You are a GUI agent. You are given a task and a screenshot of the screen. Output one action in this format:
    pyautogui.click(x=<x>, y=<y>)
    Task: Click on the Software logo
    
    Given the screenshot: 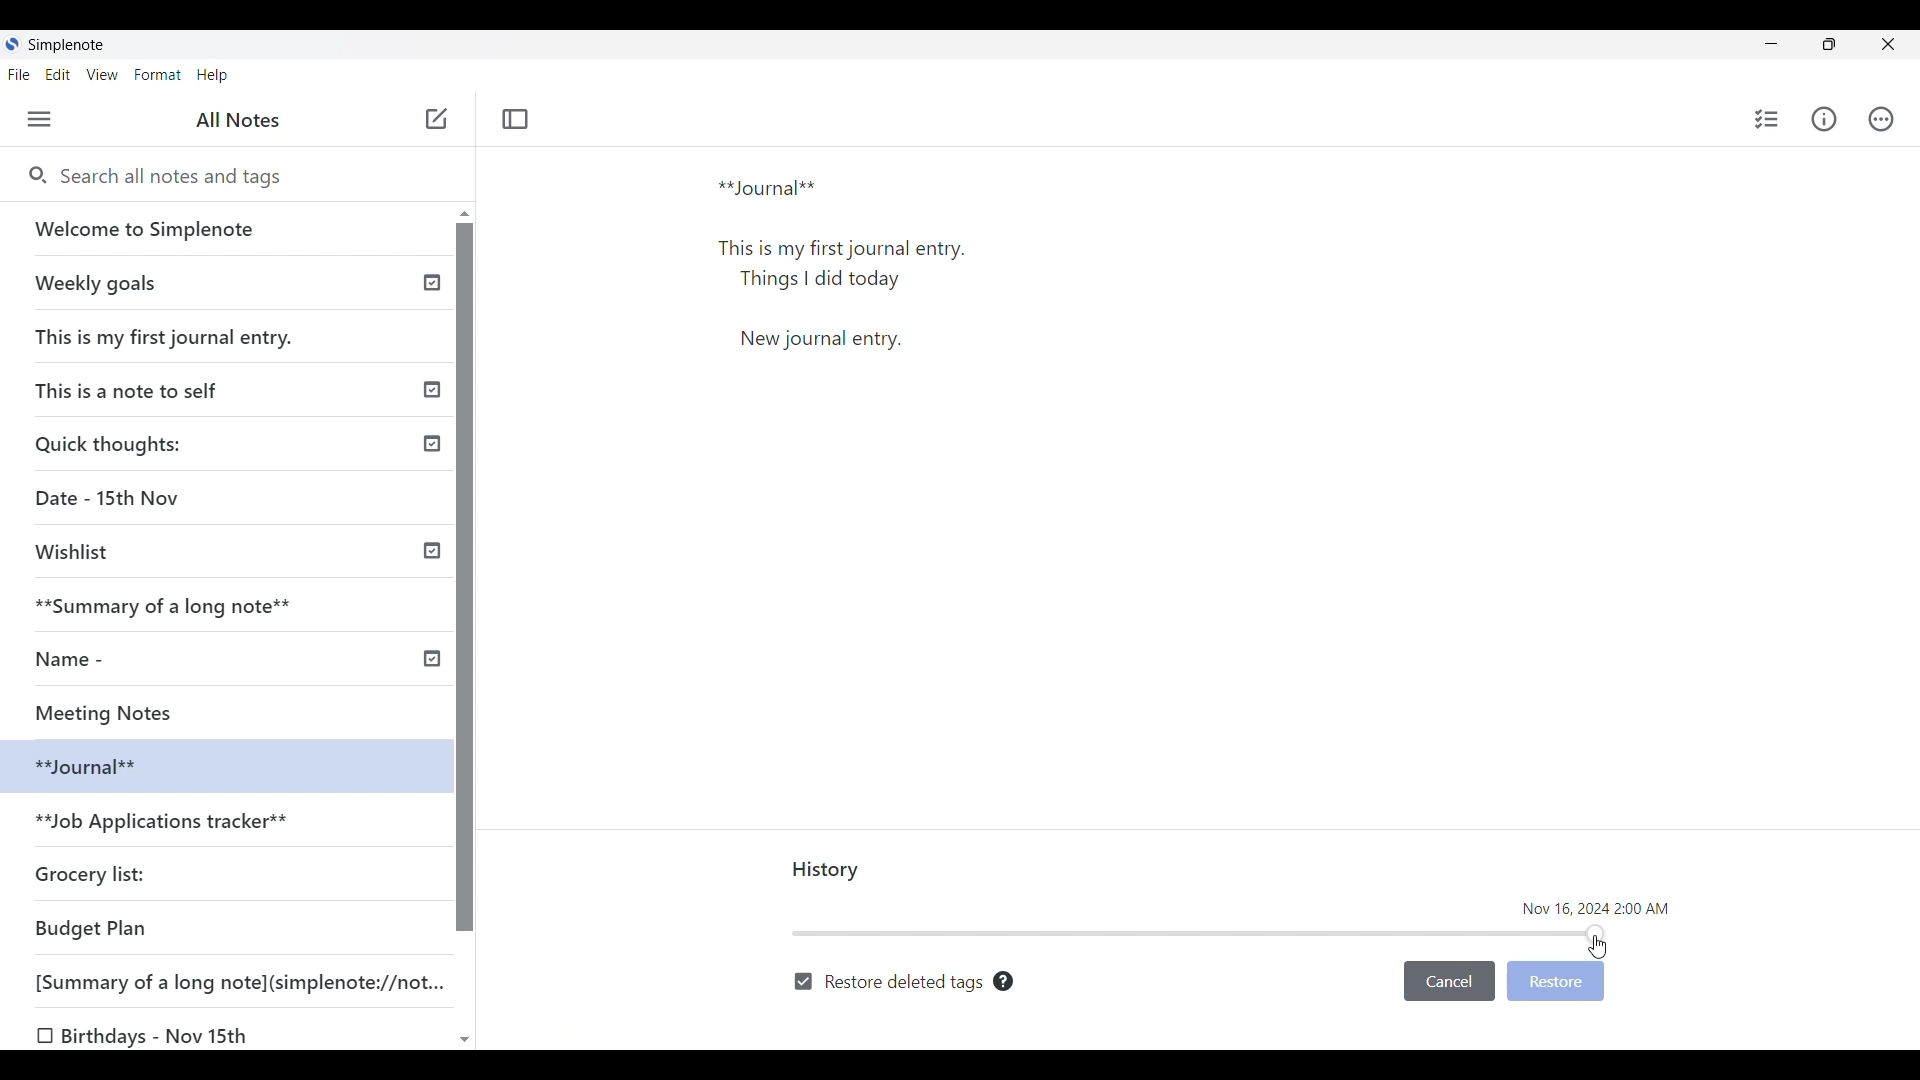 What is the action you would take?
    pyautogui.click(x=12, y=43)
    